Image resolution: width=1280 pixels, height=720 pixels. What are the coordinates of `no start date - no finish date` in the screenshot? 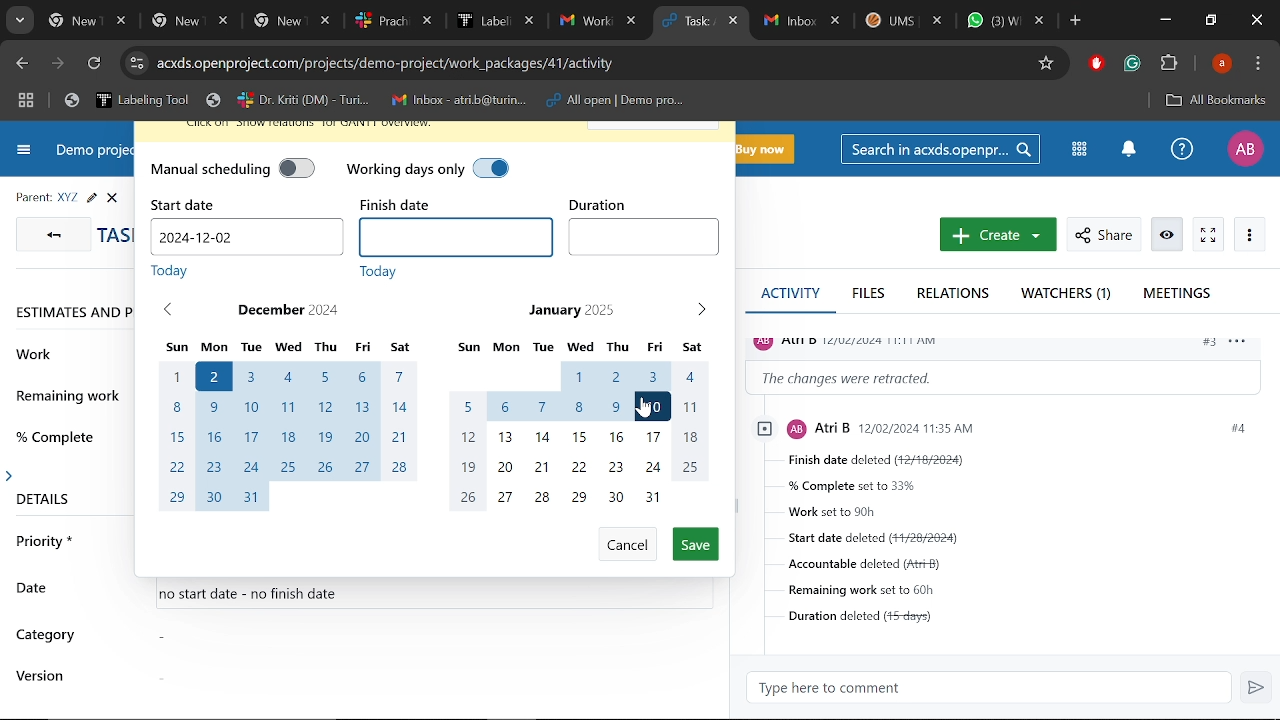 It's located at (266, 593).